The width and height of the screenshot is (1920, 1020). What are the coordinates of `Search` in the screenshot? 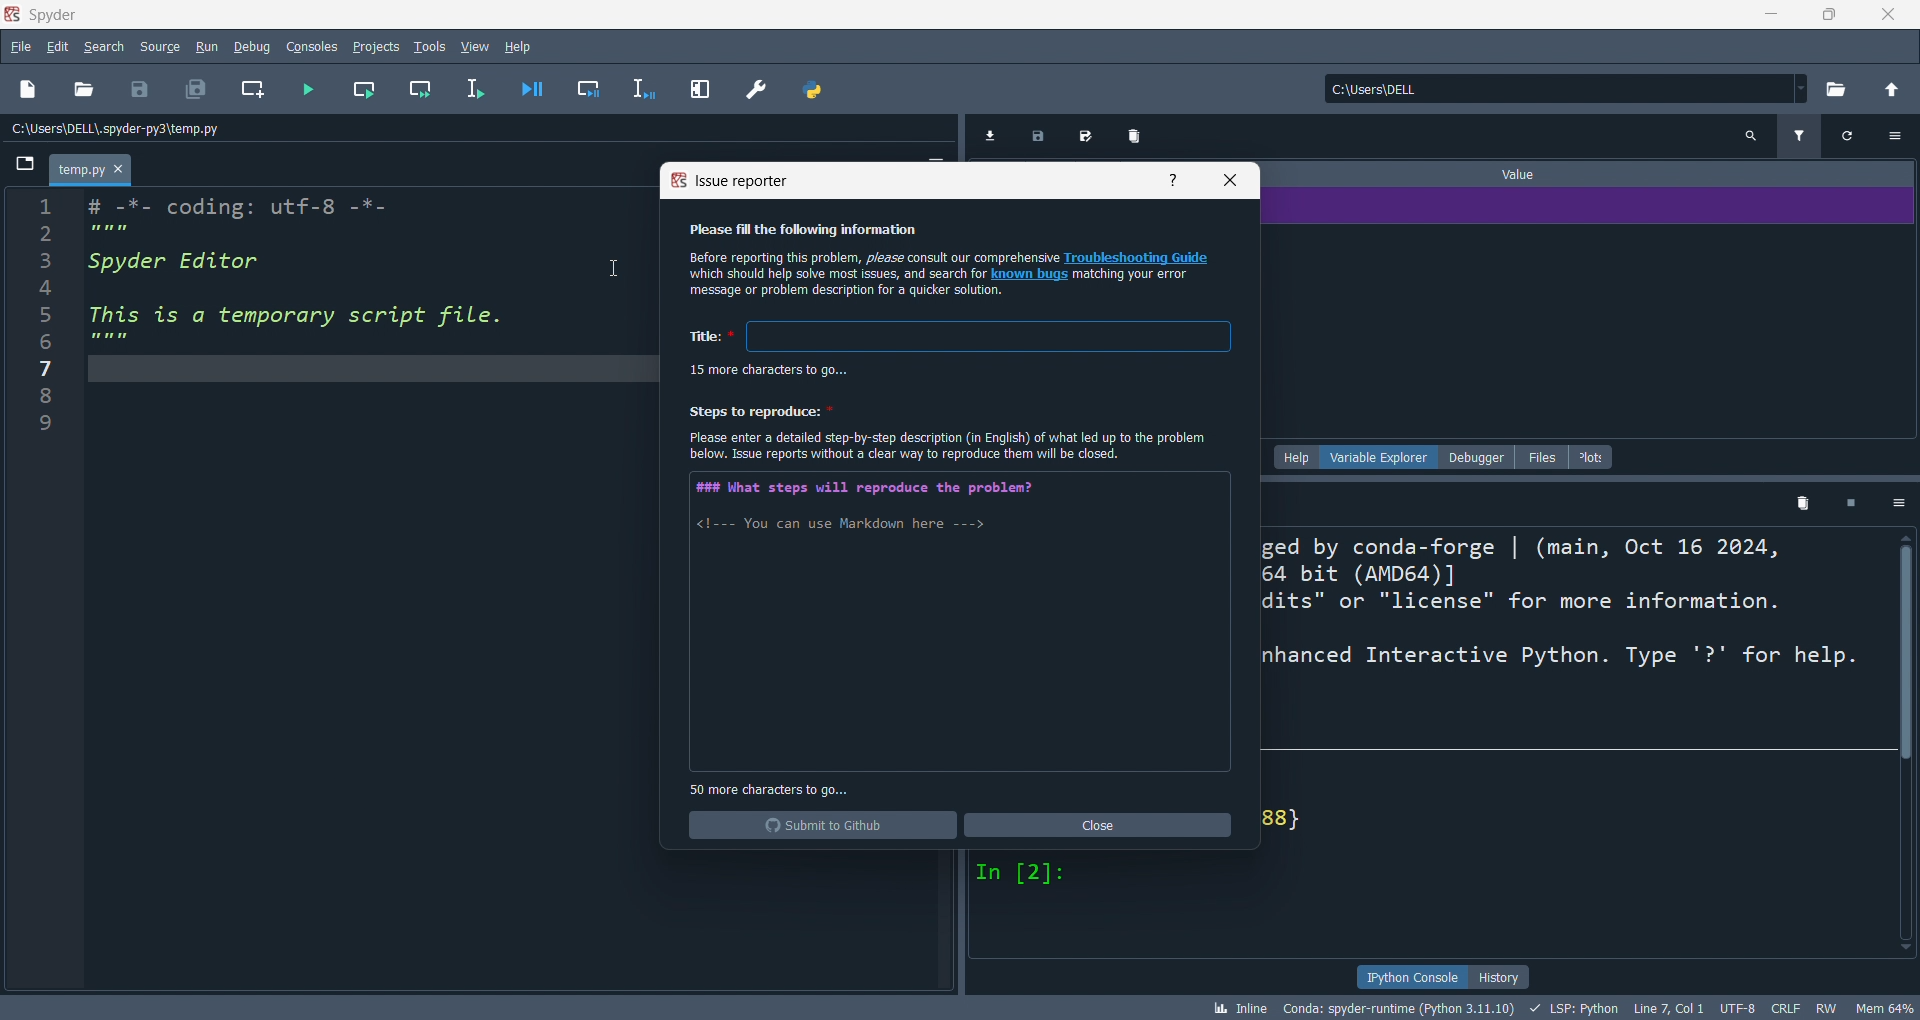 It's located at (1753, 135).